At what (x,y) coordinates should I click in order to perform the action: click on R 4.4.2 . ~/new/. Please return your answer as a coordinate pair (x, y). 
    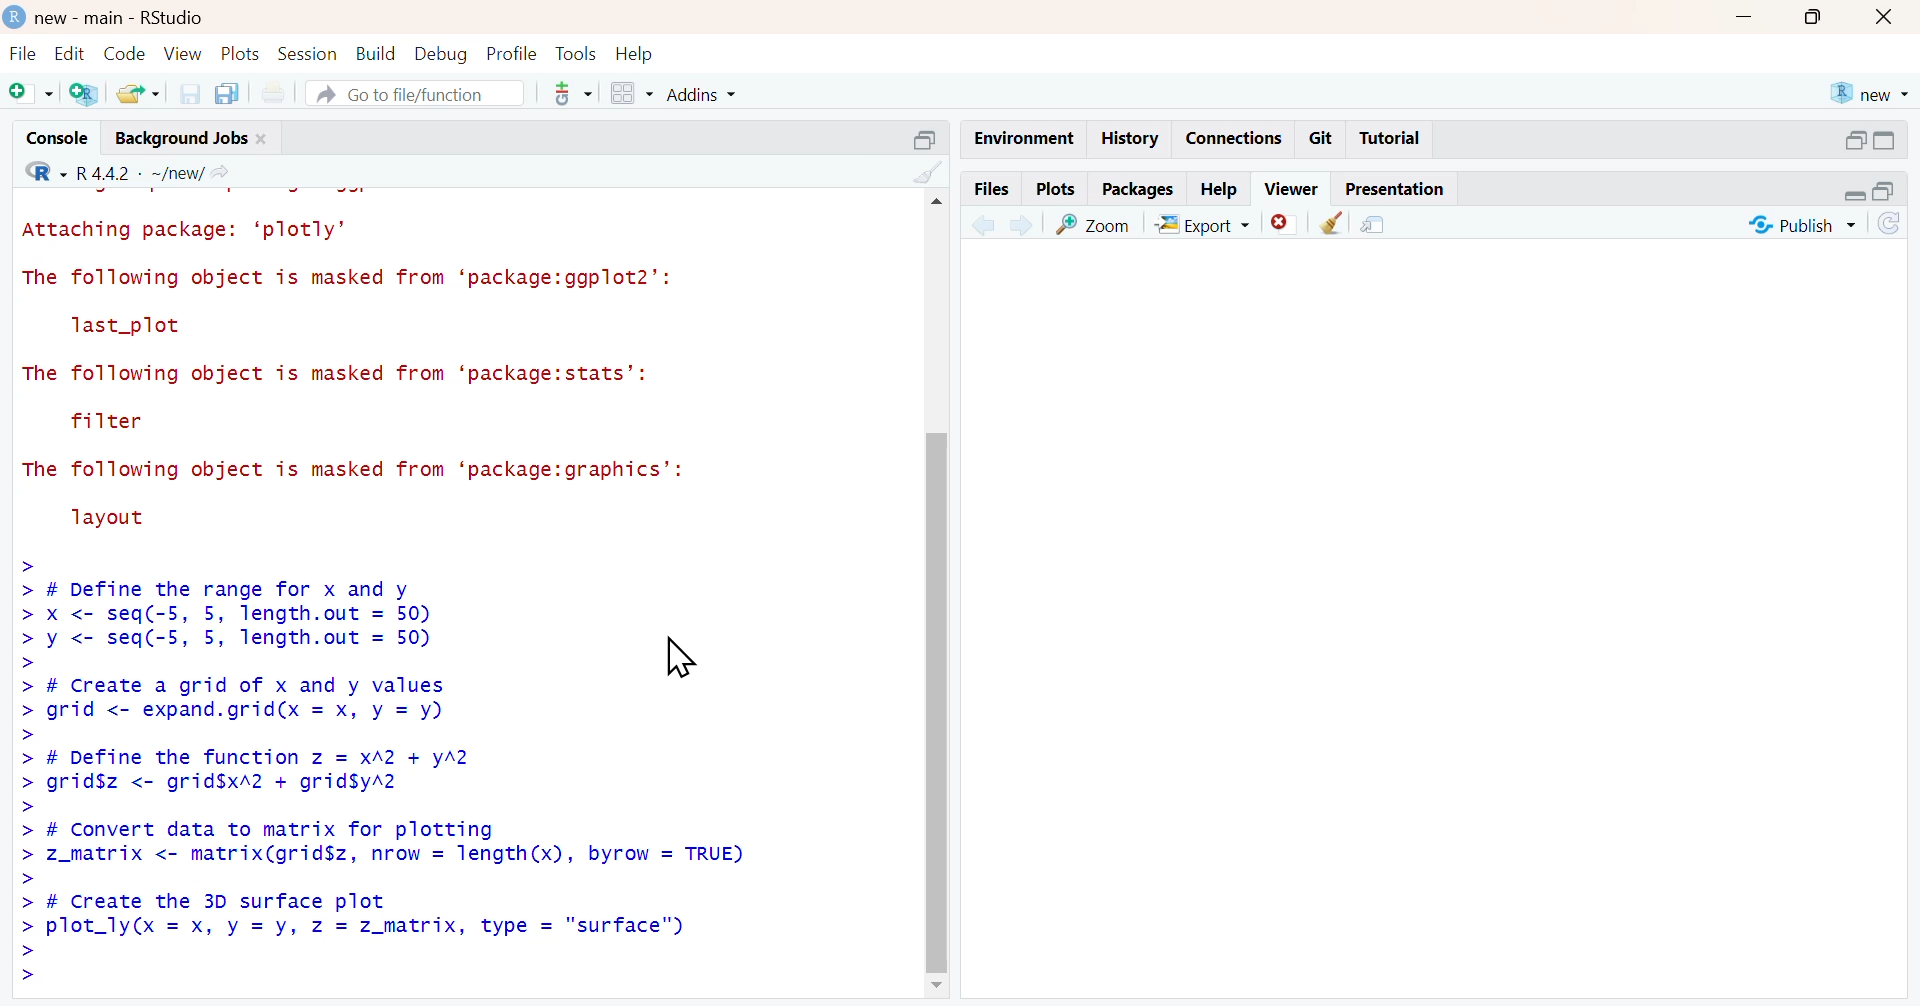
    Looking at the image, I should click on (141, 170).